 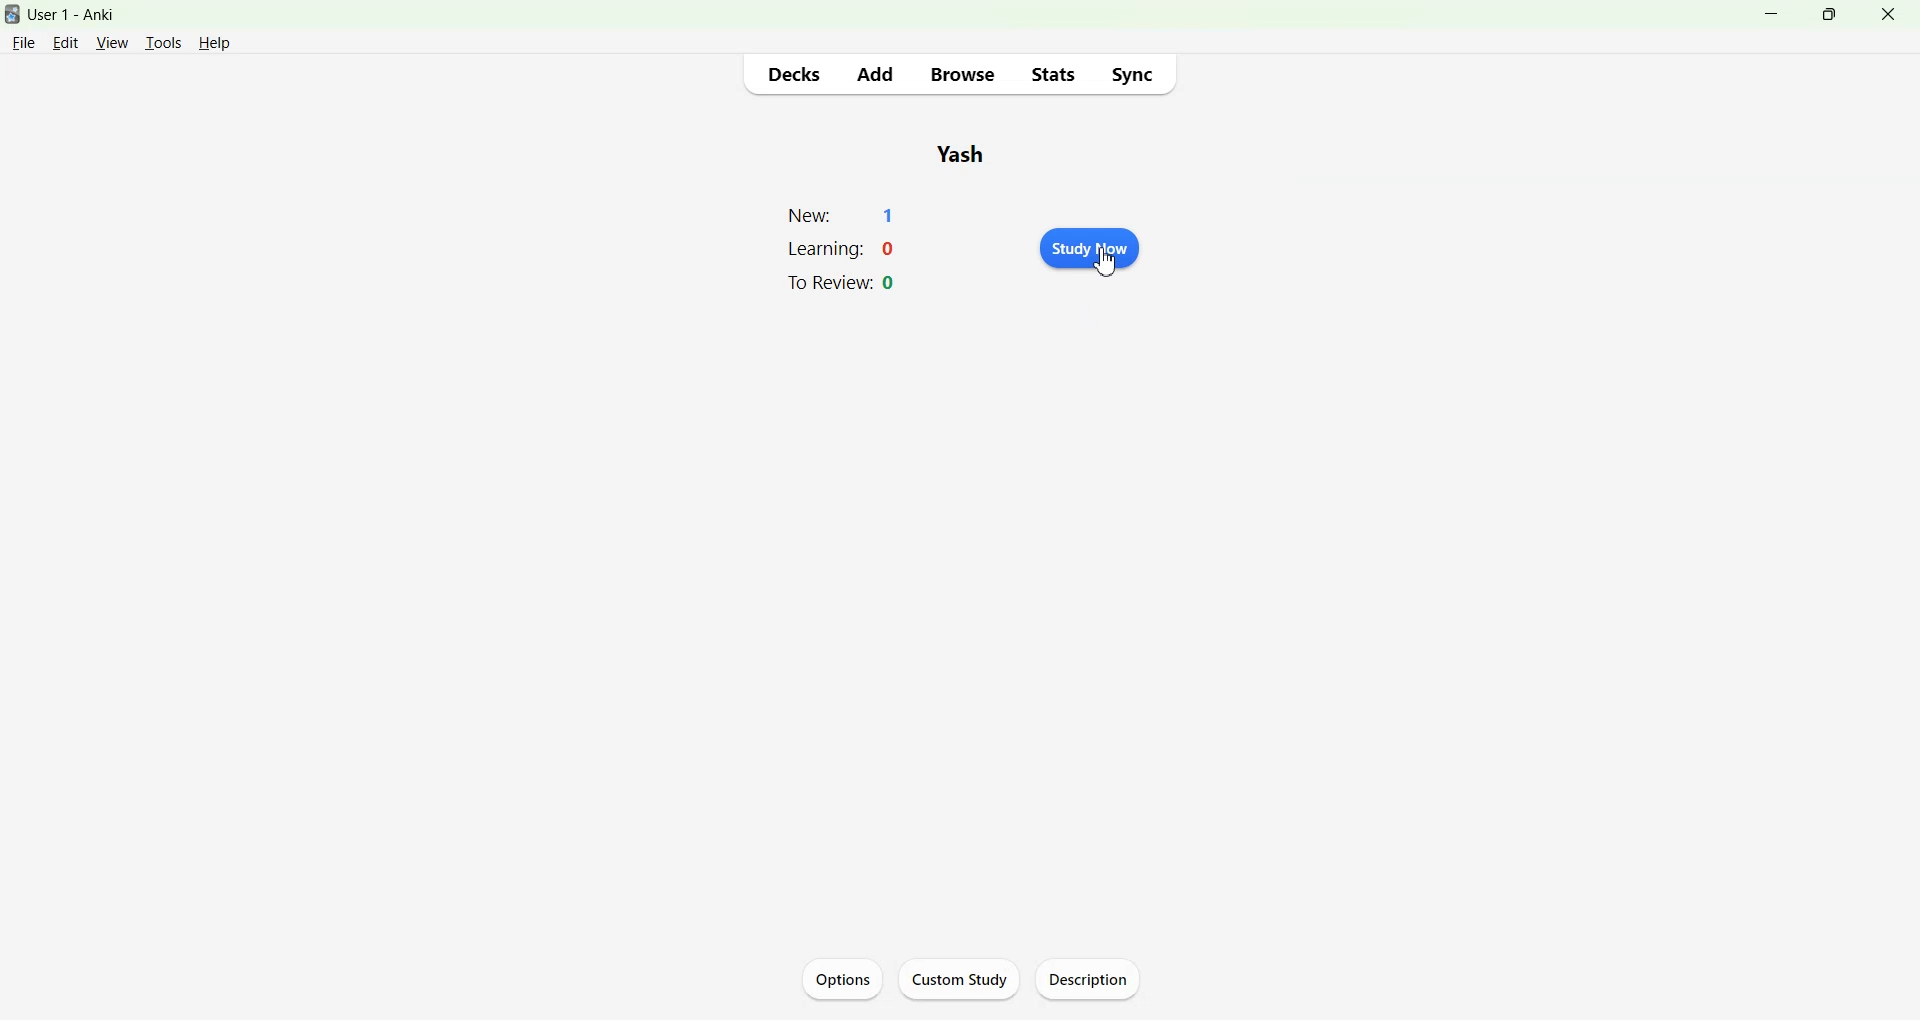 What do you see at coordinates (215, 43) in the screenshot?
I see `Help` at bounding box center [215, 43].